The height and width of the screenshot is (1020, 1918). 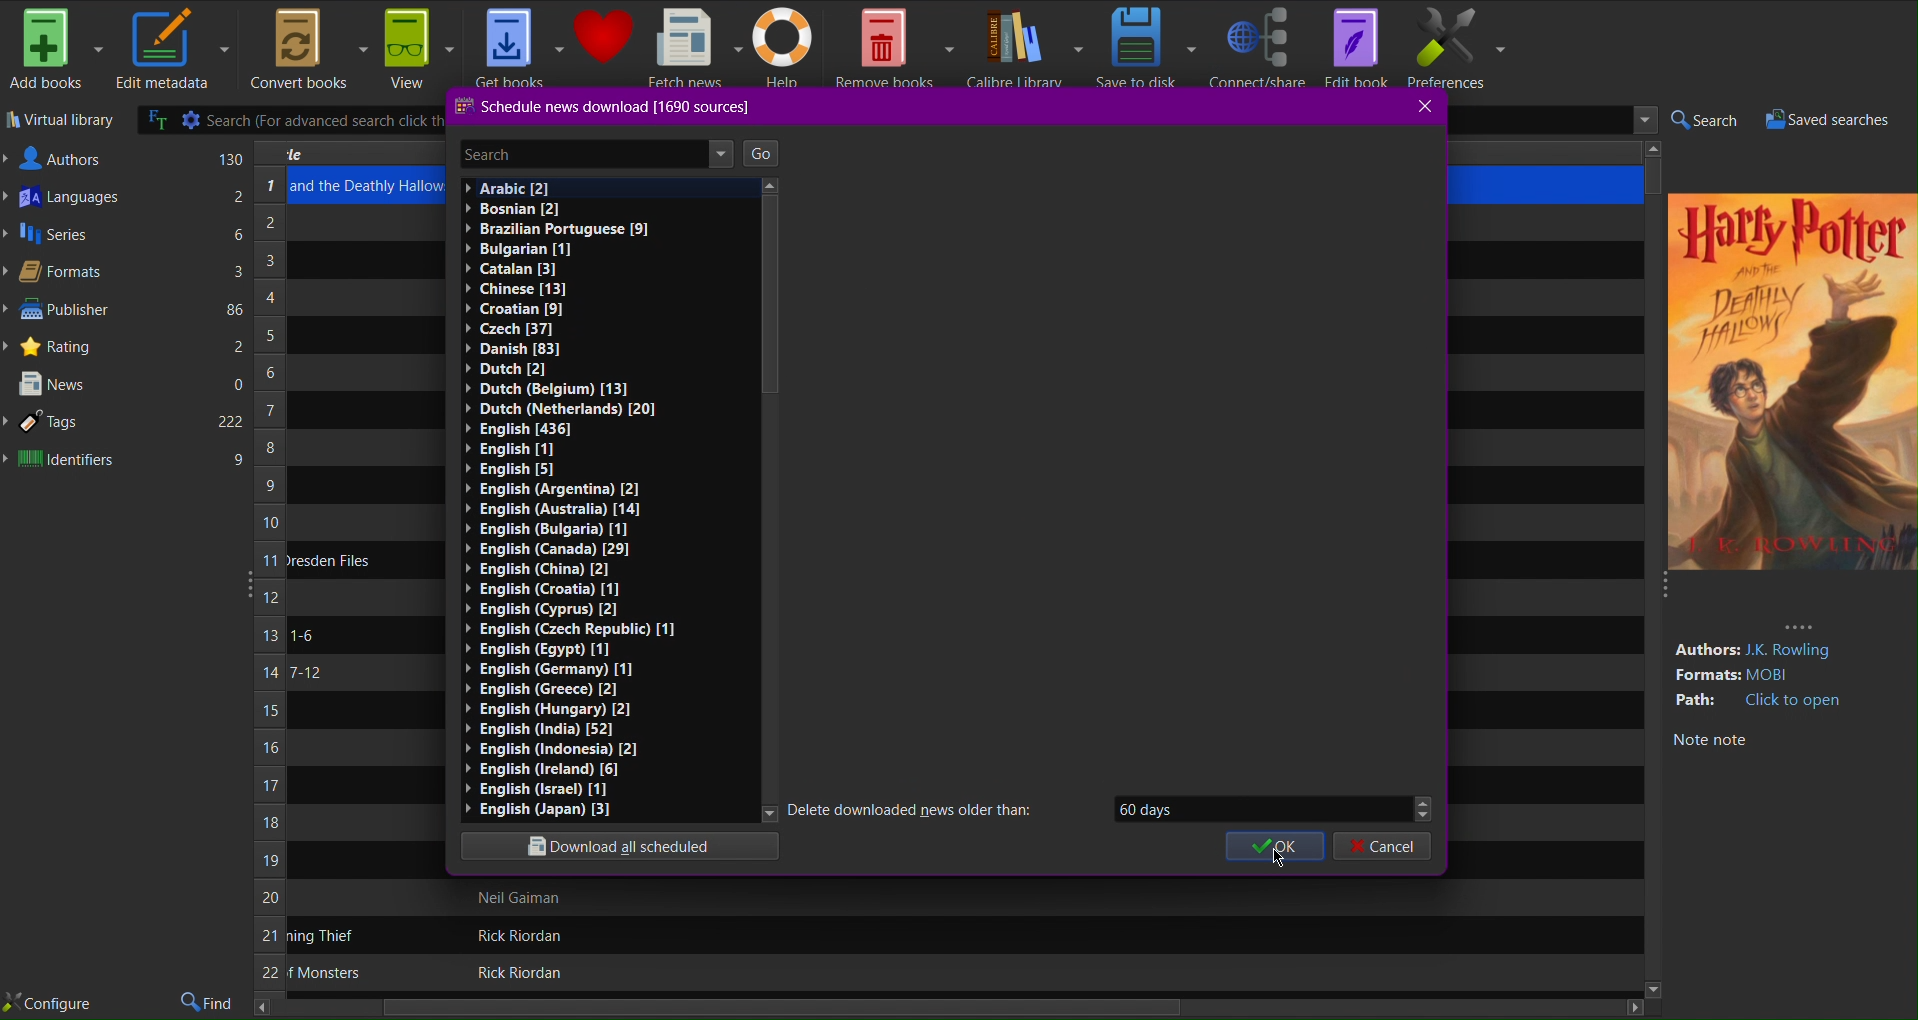 I want to click on Identifiers, so click(x=125, y=461).